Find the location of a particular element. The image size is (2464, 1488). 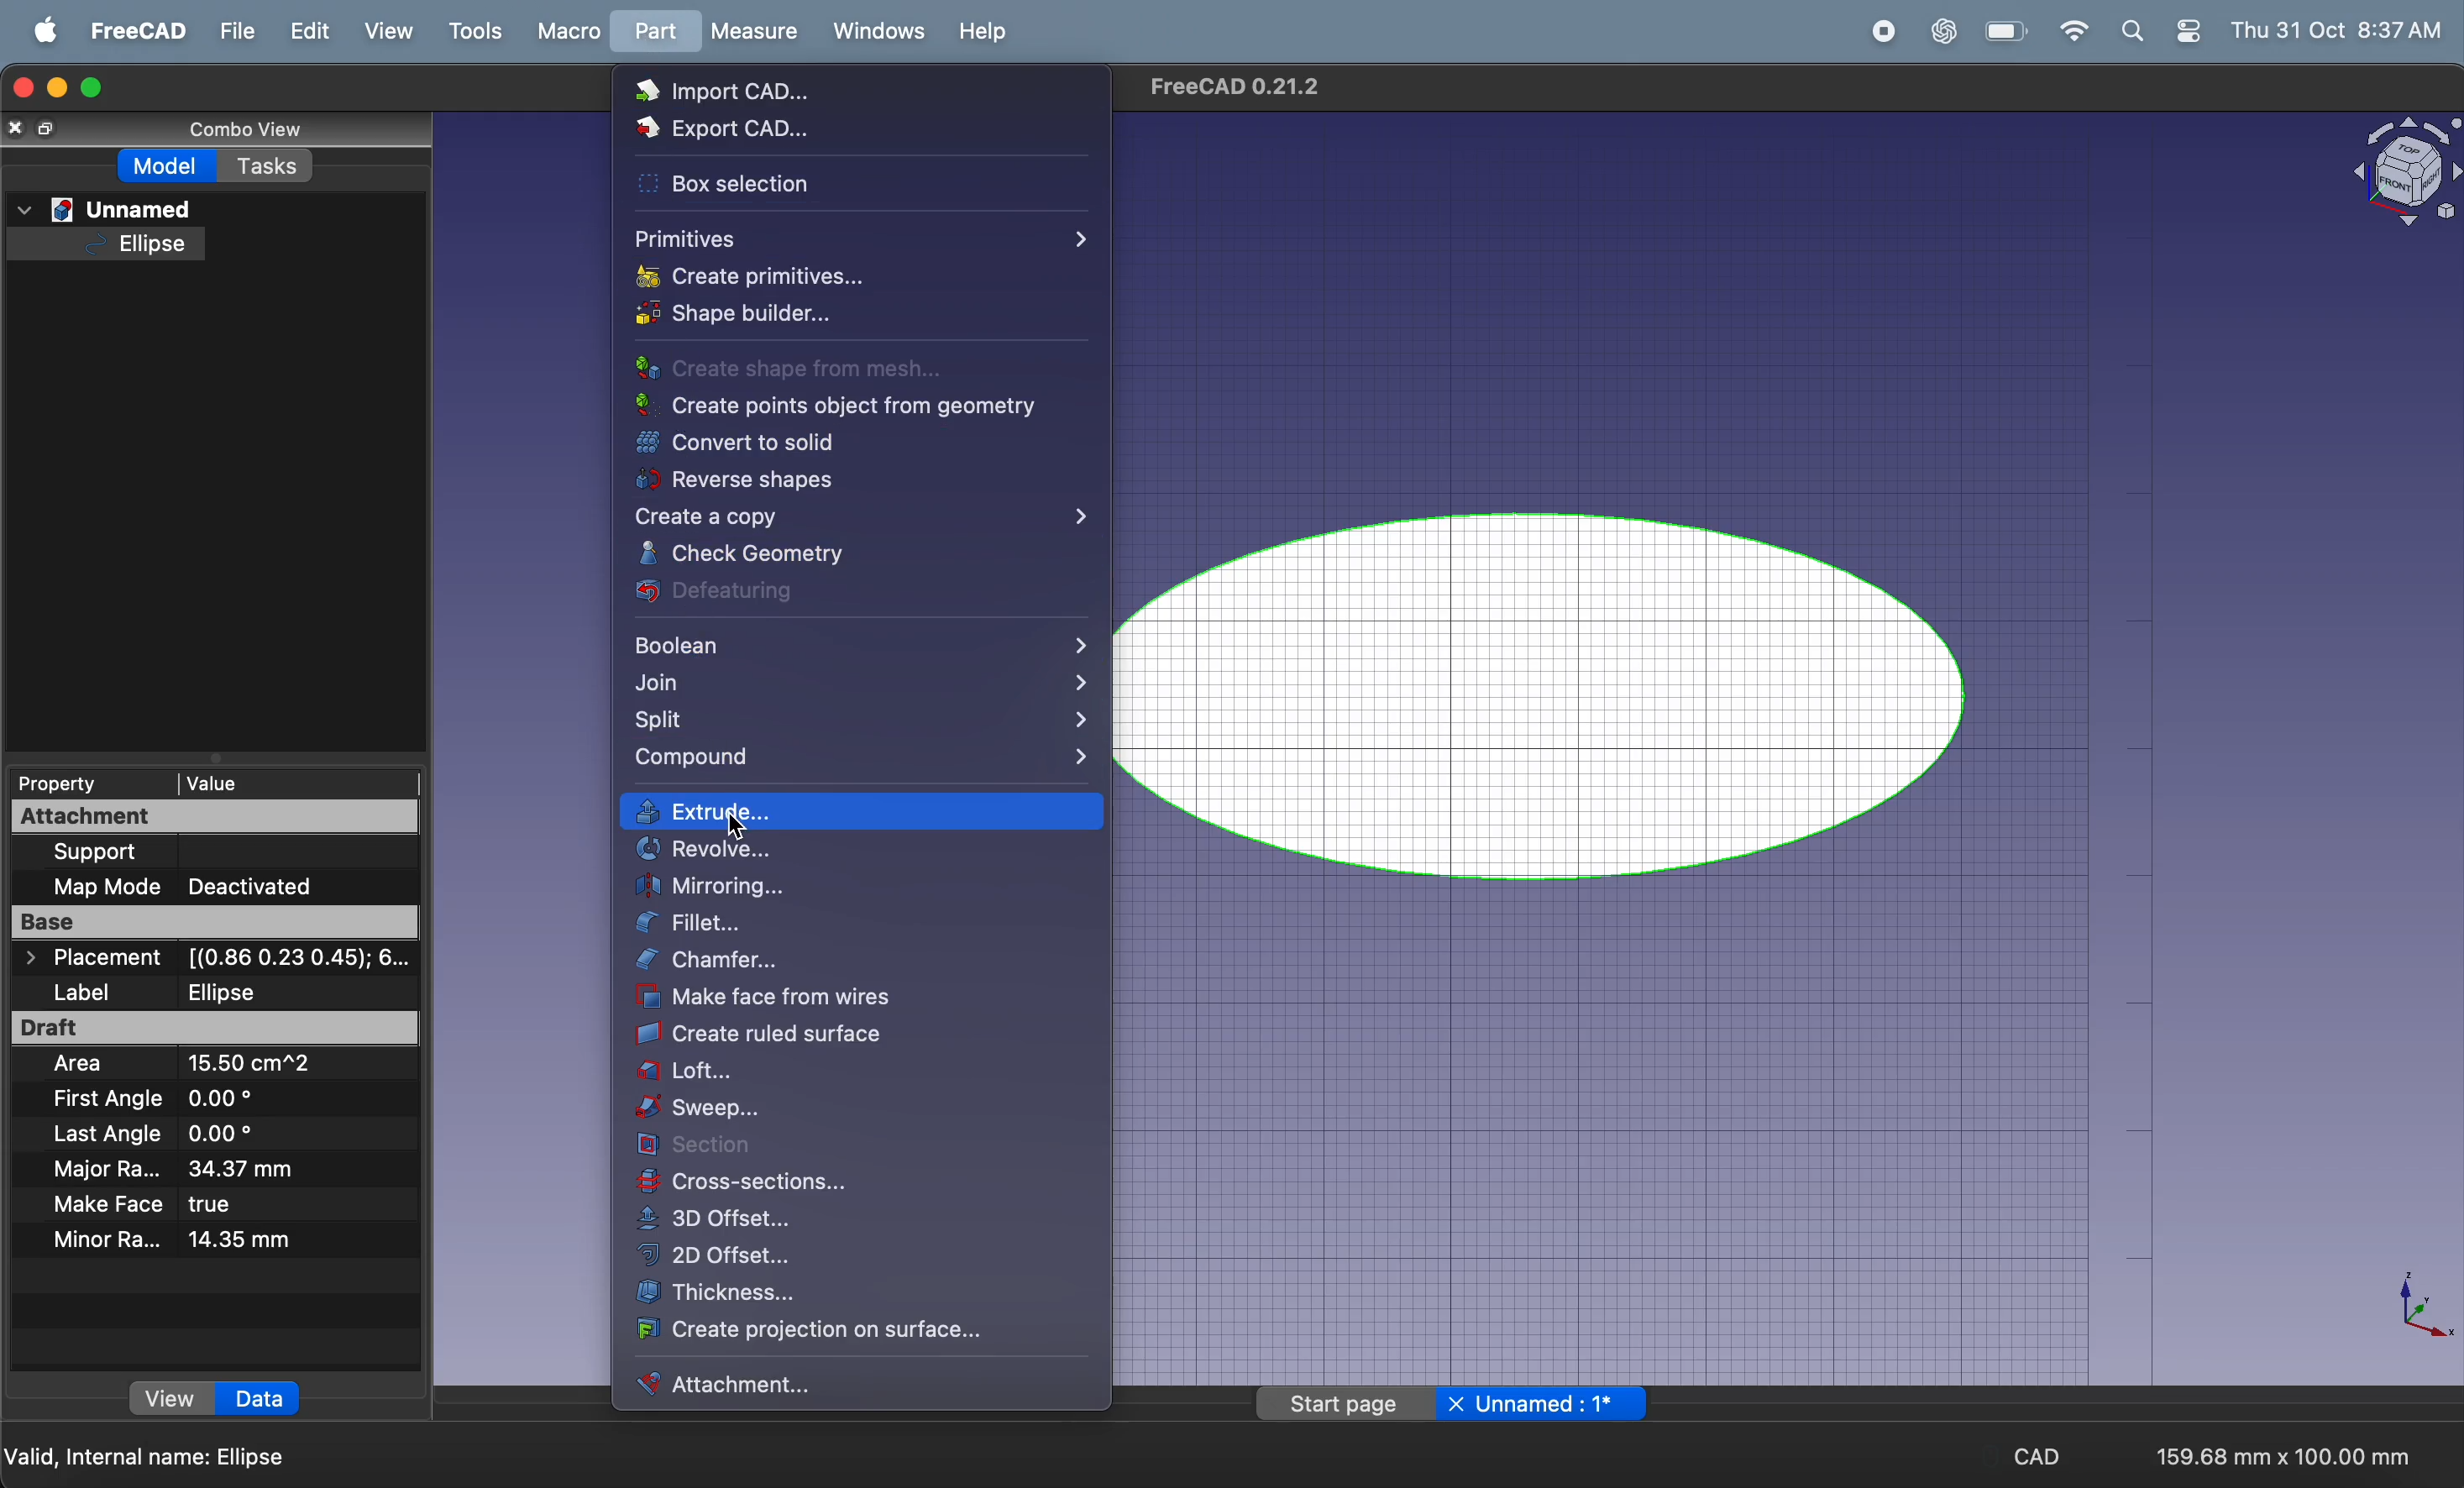

battery is located at coordinates (2003, 32).